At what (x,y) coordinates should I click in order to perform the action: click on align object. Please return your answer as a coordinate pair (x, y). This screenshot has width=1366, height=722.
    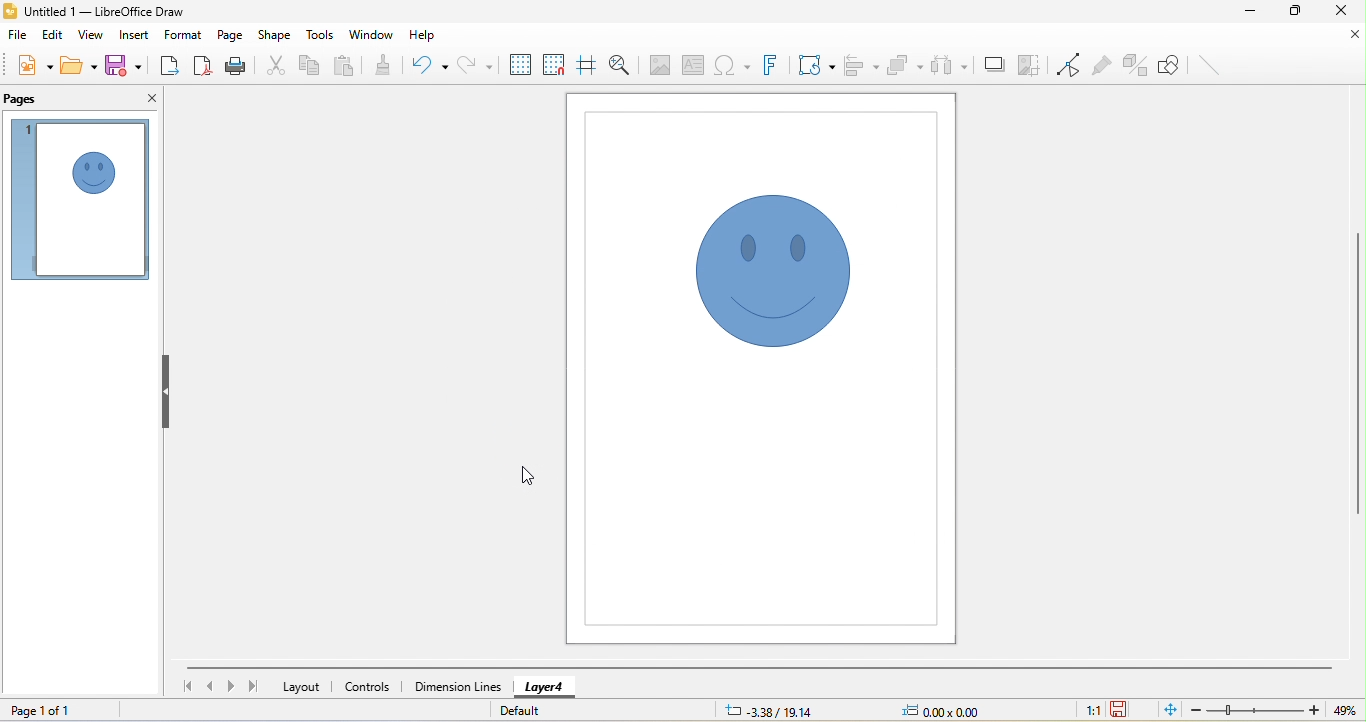
    Looking at the image, I should click on (861, 67).